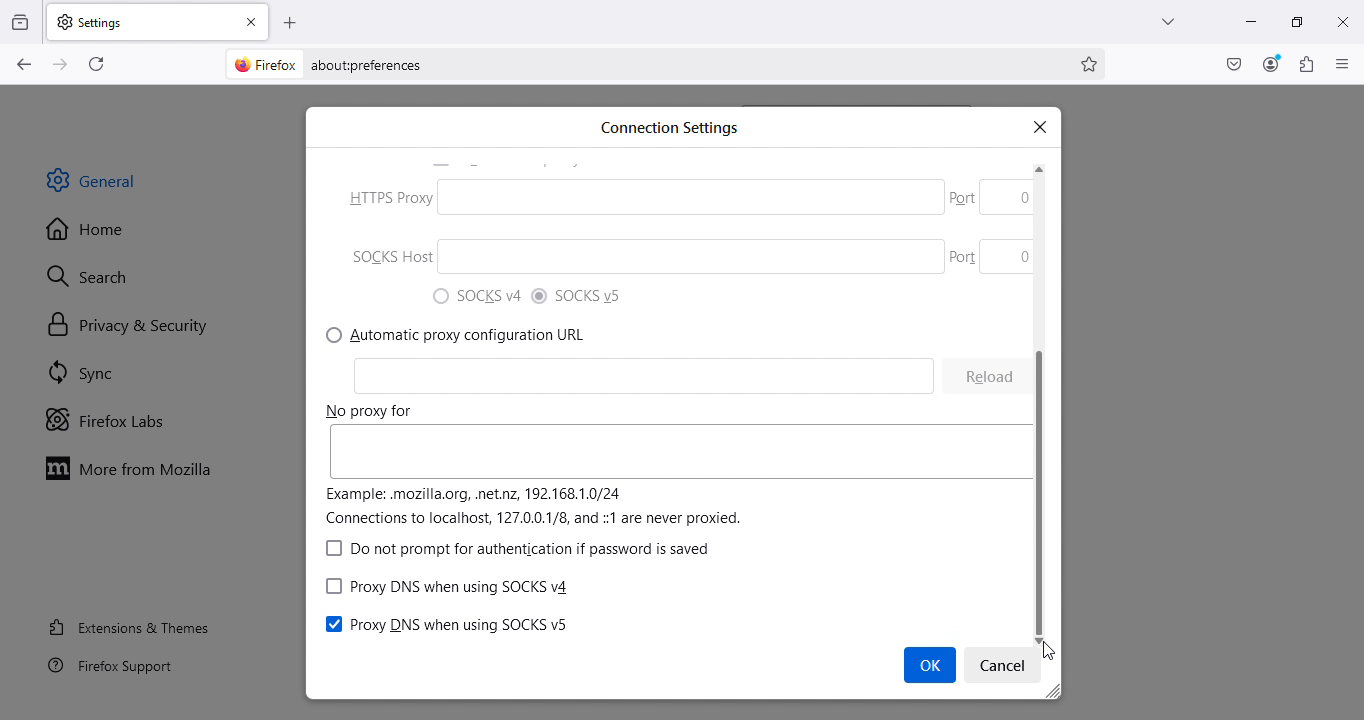 This screenshot has width=1364, height=720. I want to click on List all tabs, so click(1162, 21).